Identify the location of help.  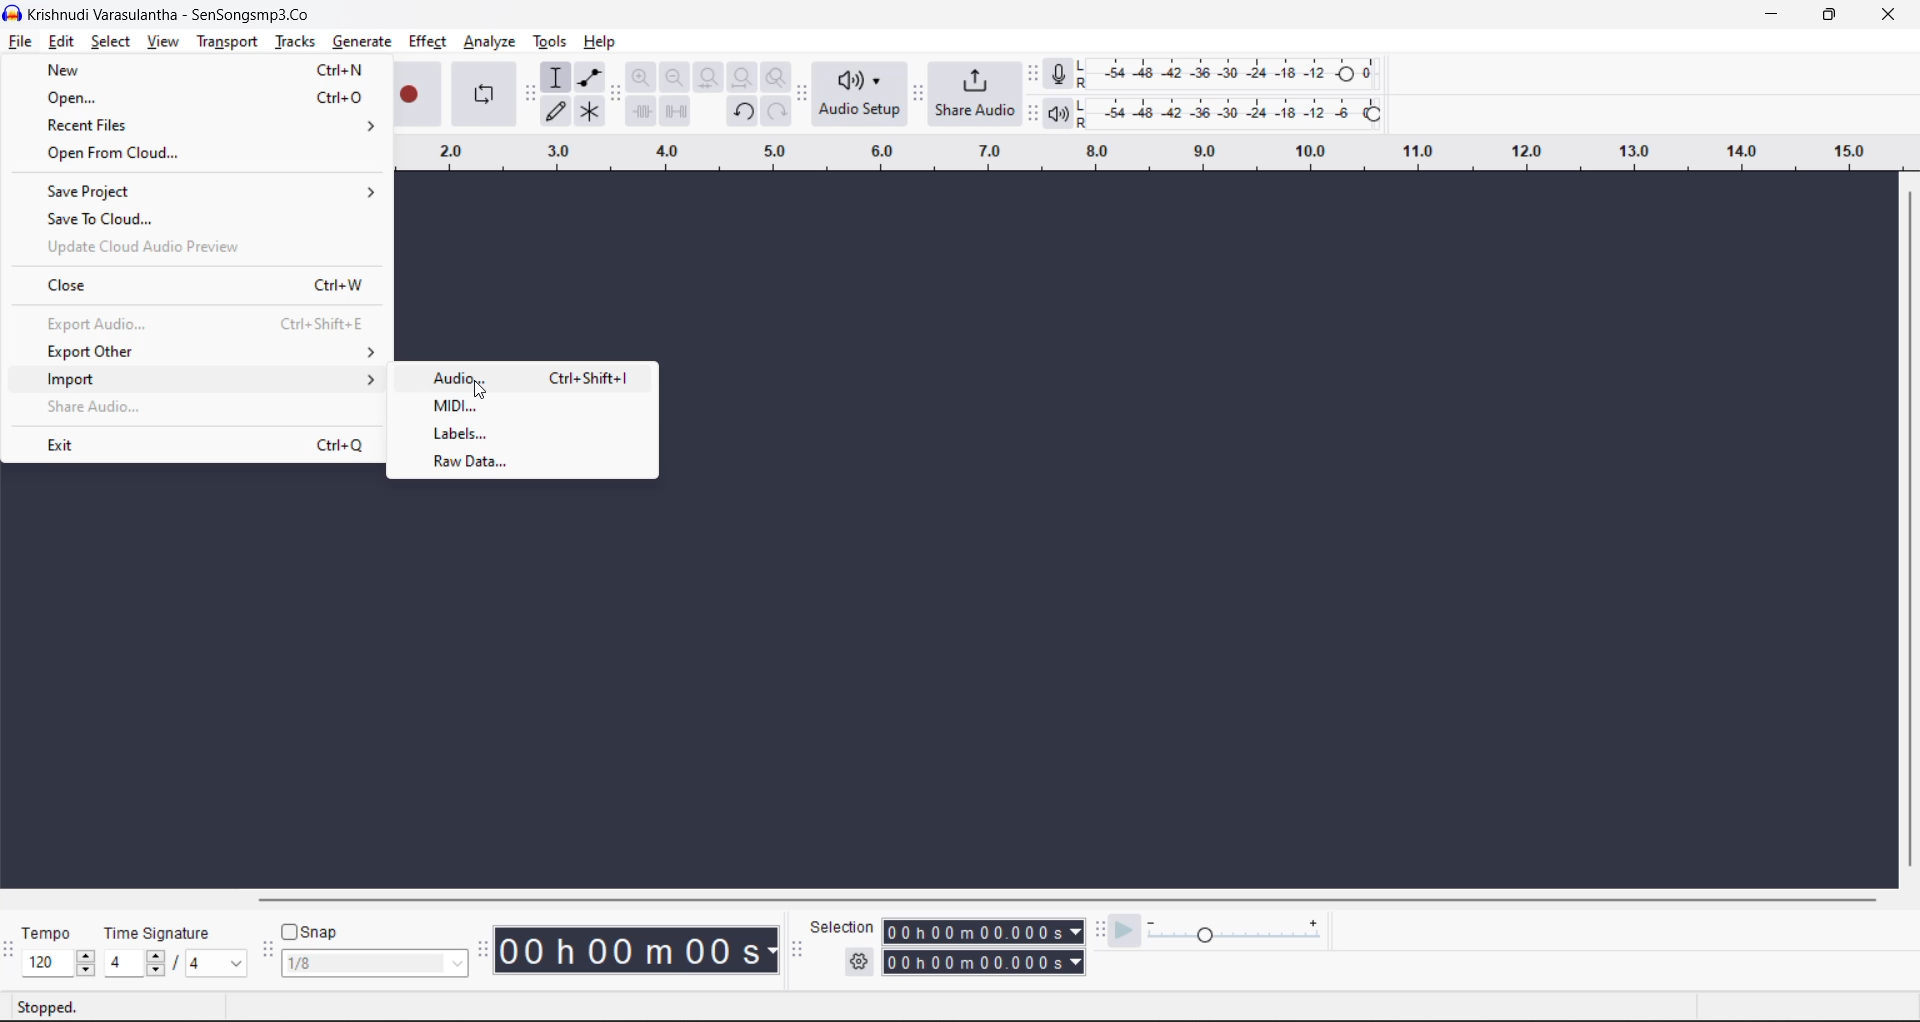
(601, 42).